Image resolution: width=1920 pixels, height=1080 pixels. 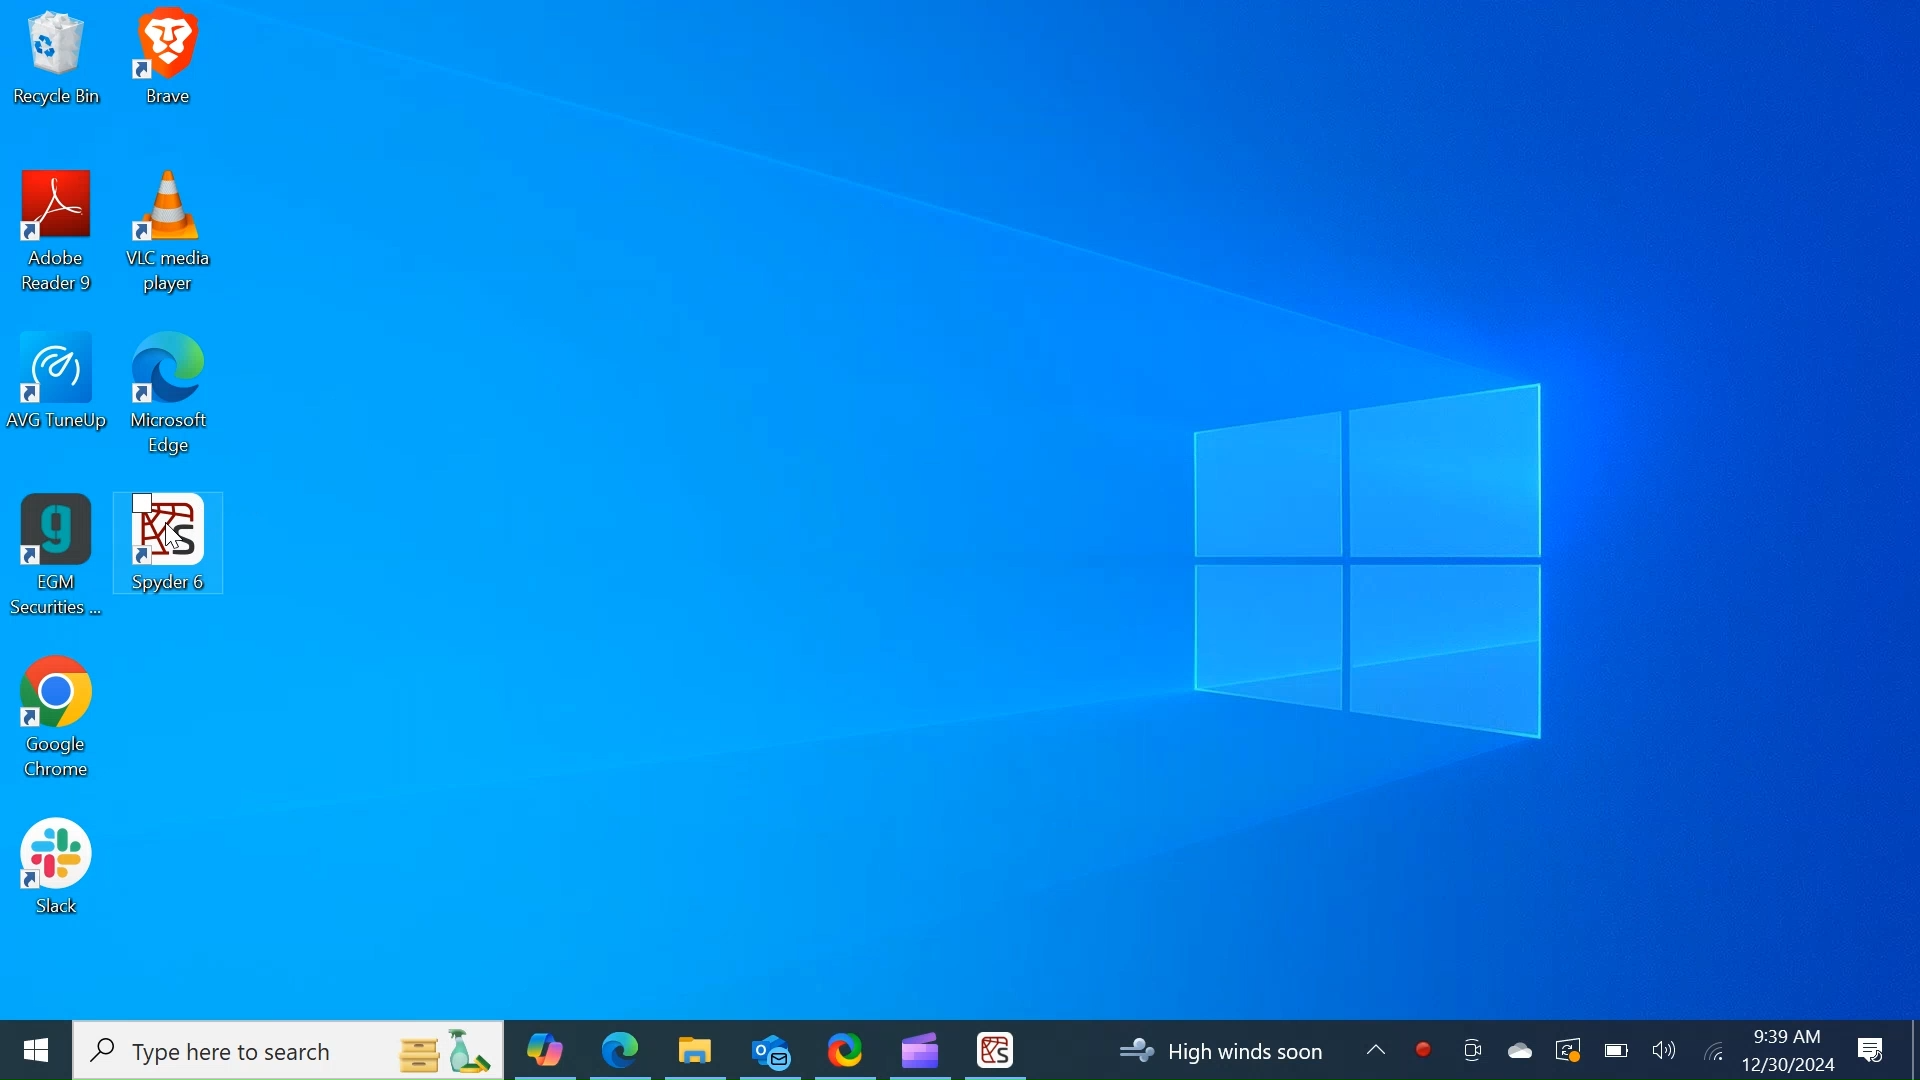 I want to click on Google Chrome Desktop Icon, so click(x=55, y=723).